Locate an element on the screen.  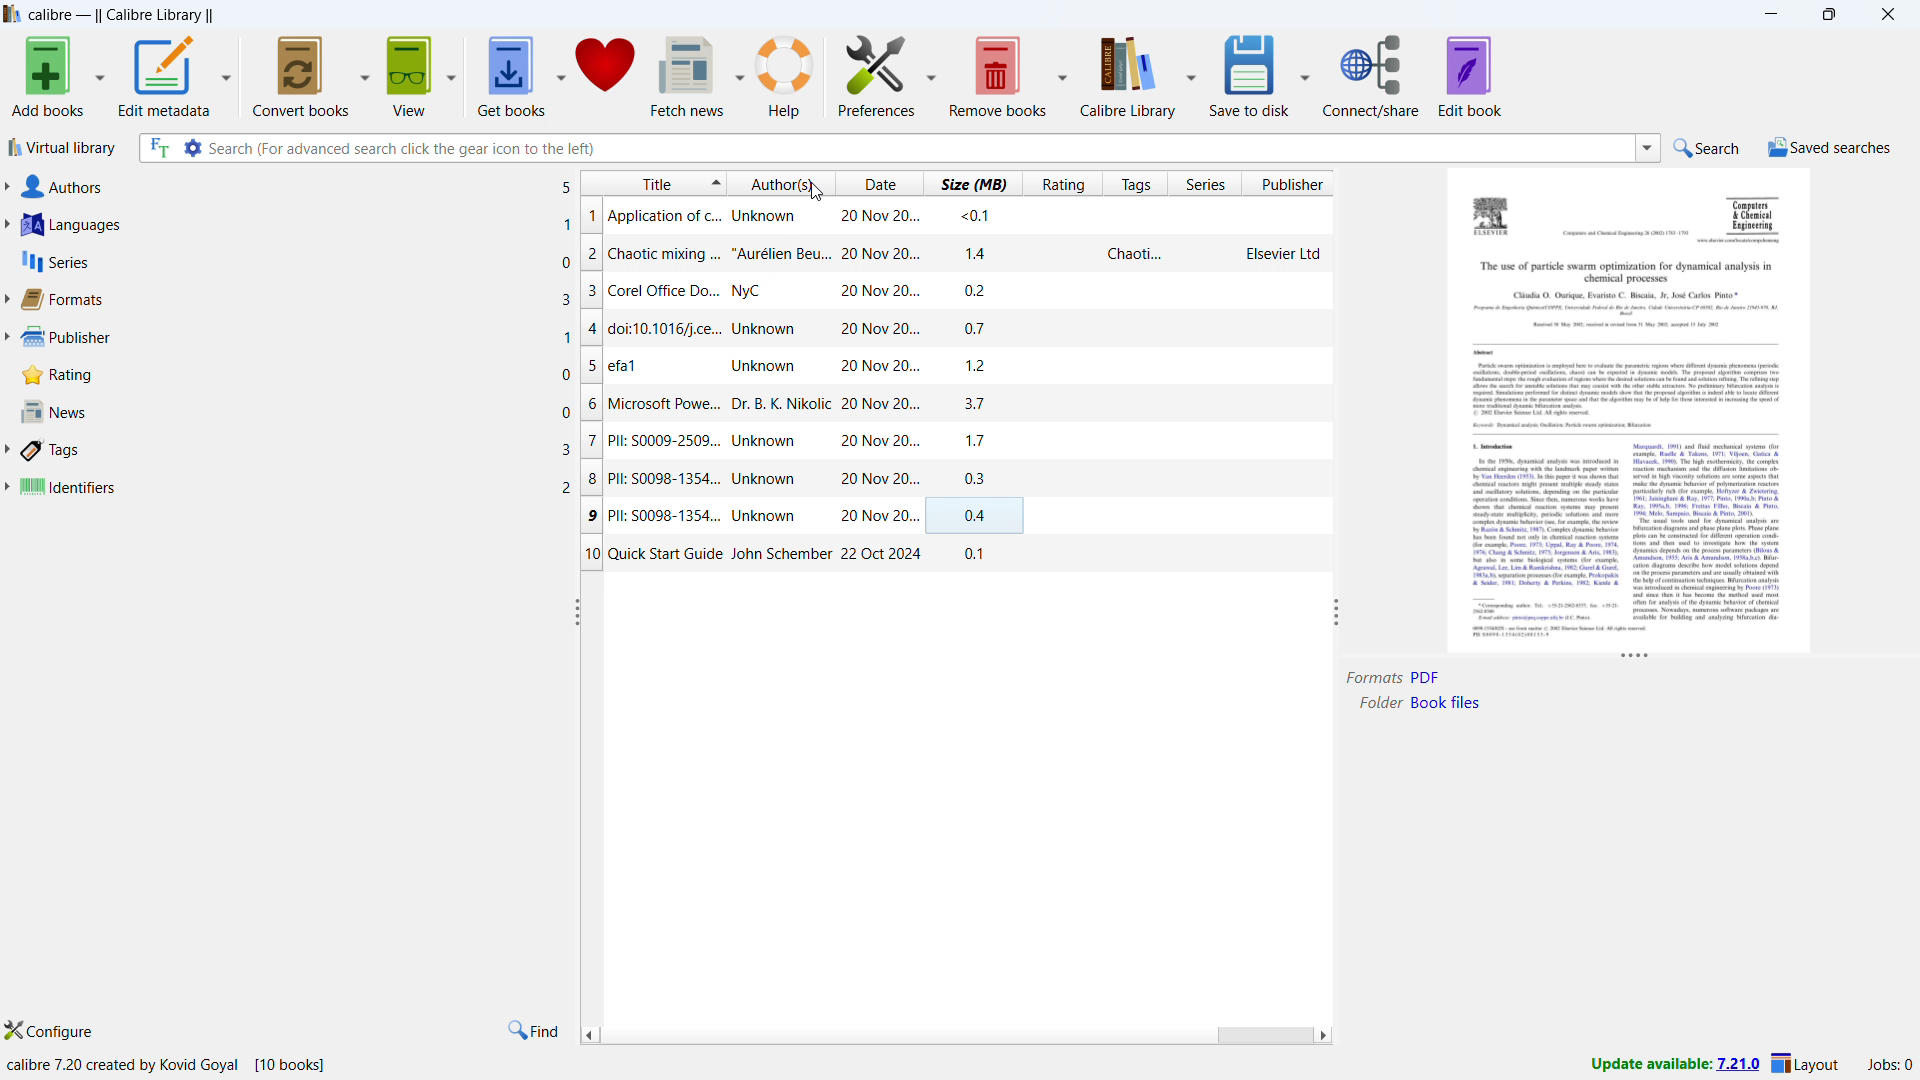
news is located at coordinates (295, 412).